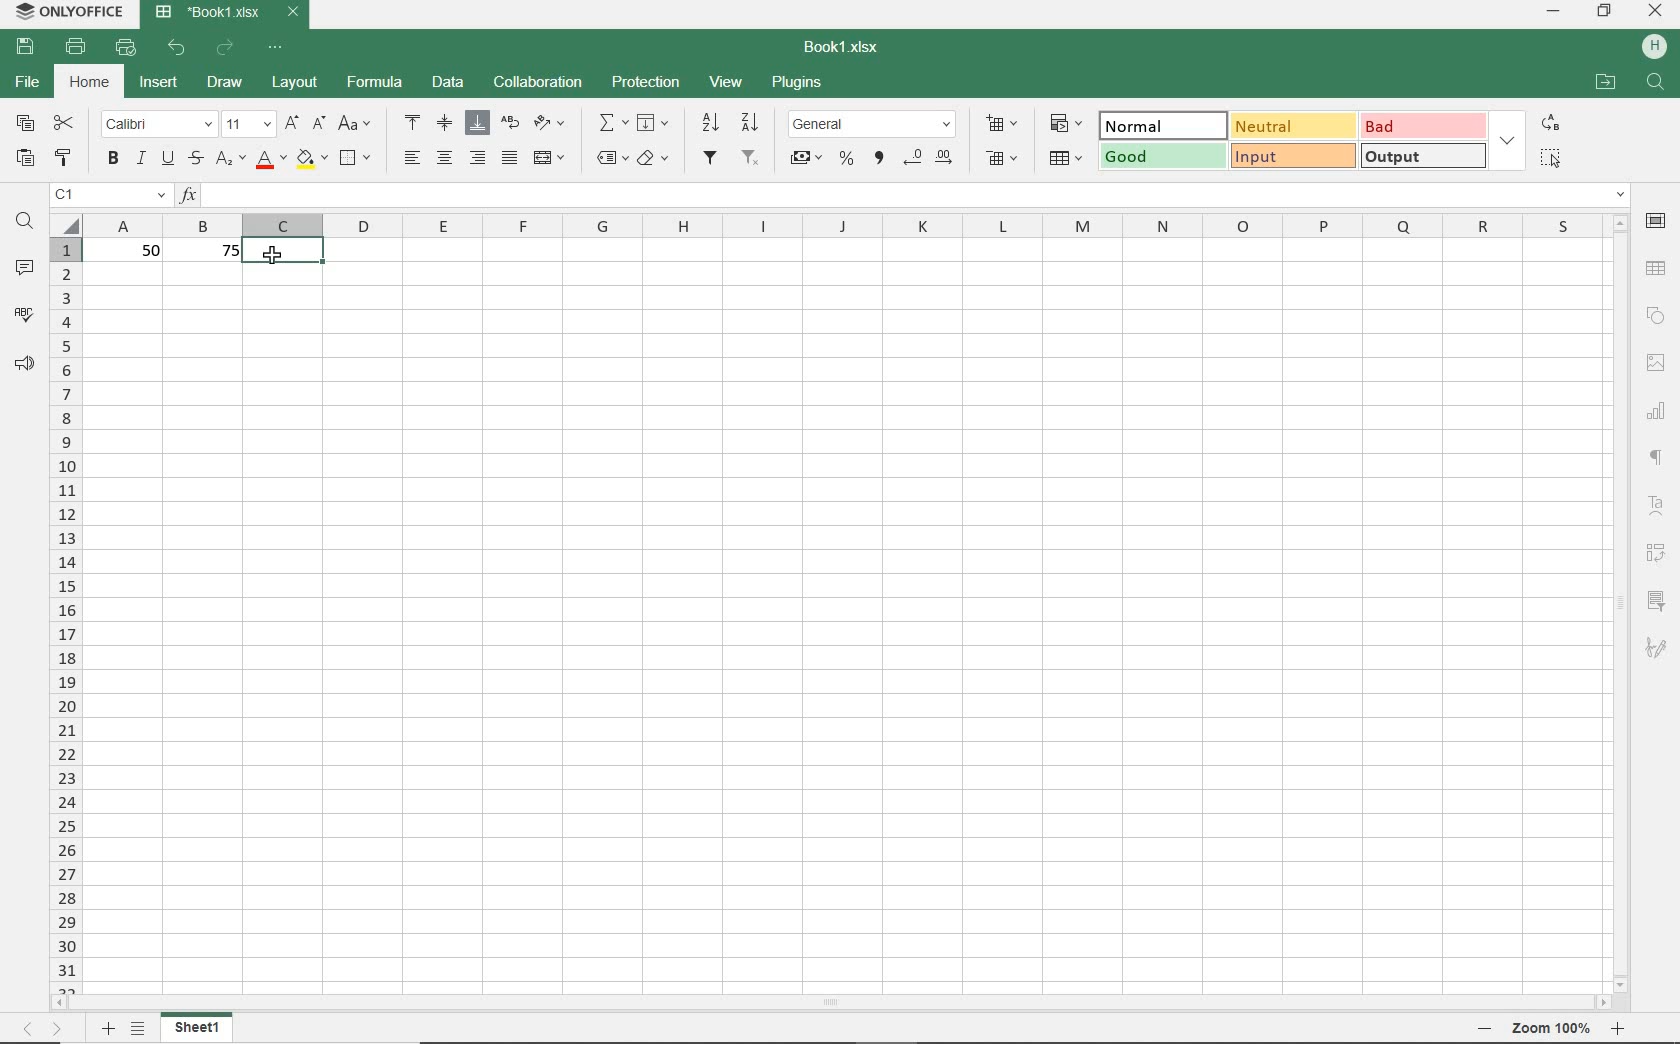  What do you see at coordinates (292, 122) in the screenshot?
I see `increment font size` at bounding box center [292, 122].